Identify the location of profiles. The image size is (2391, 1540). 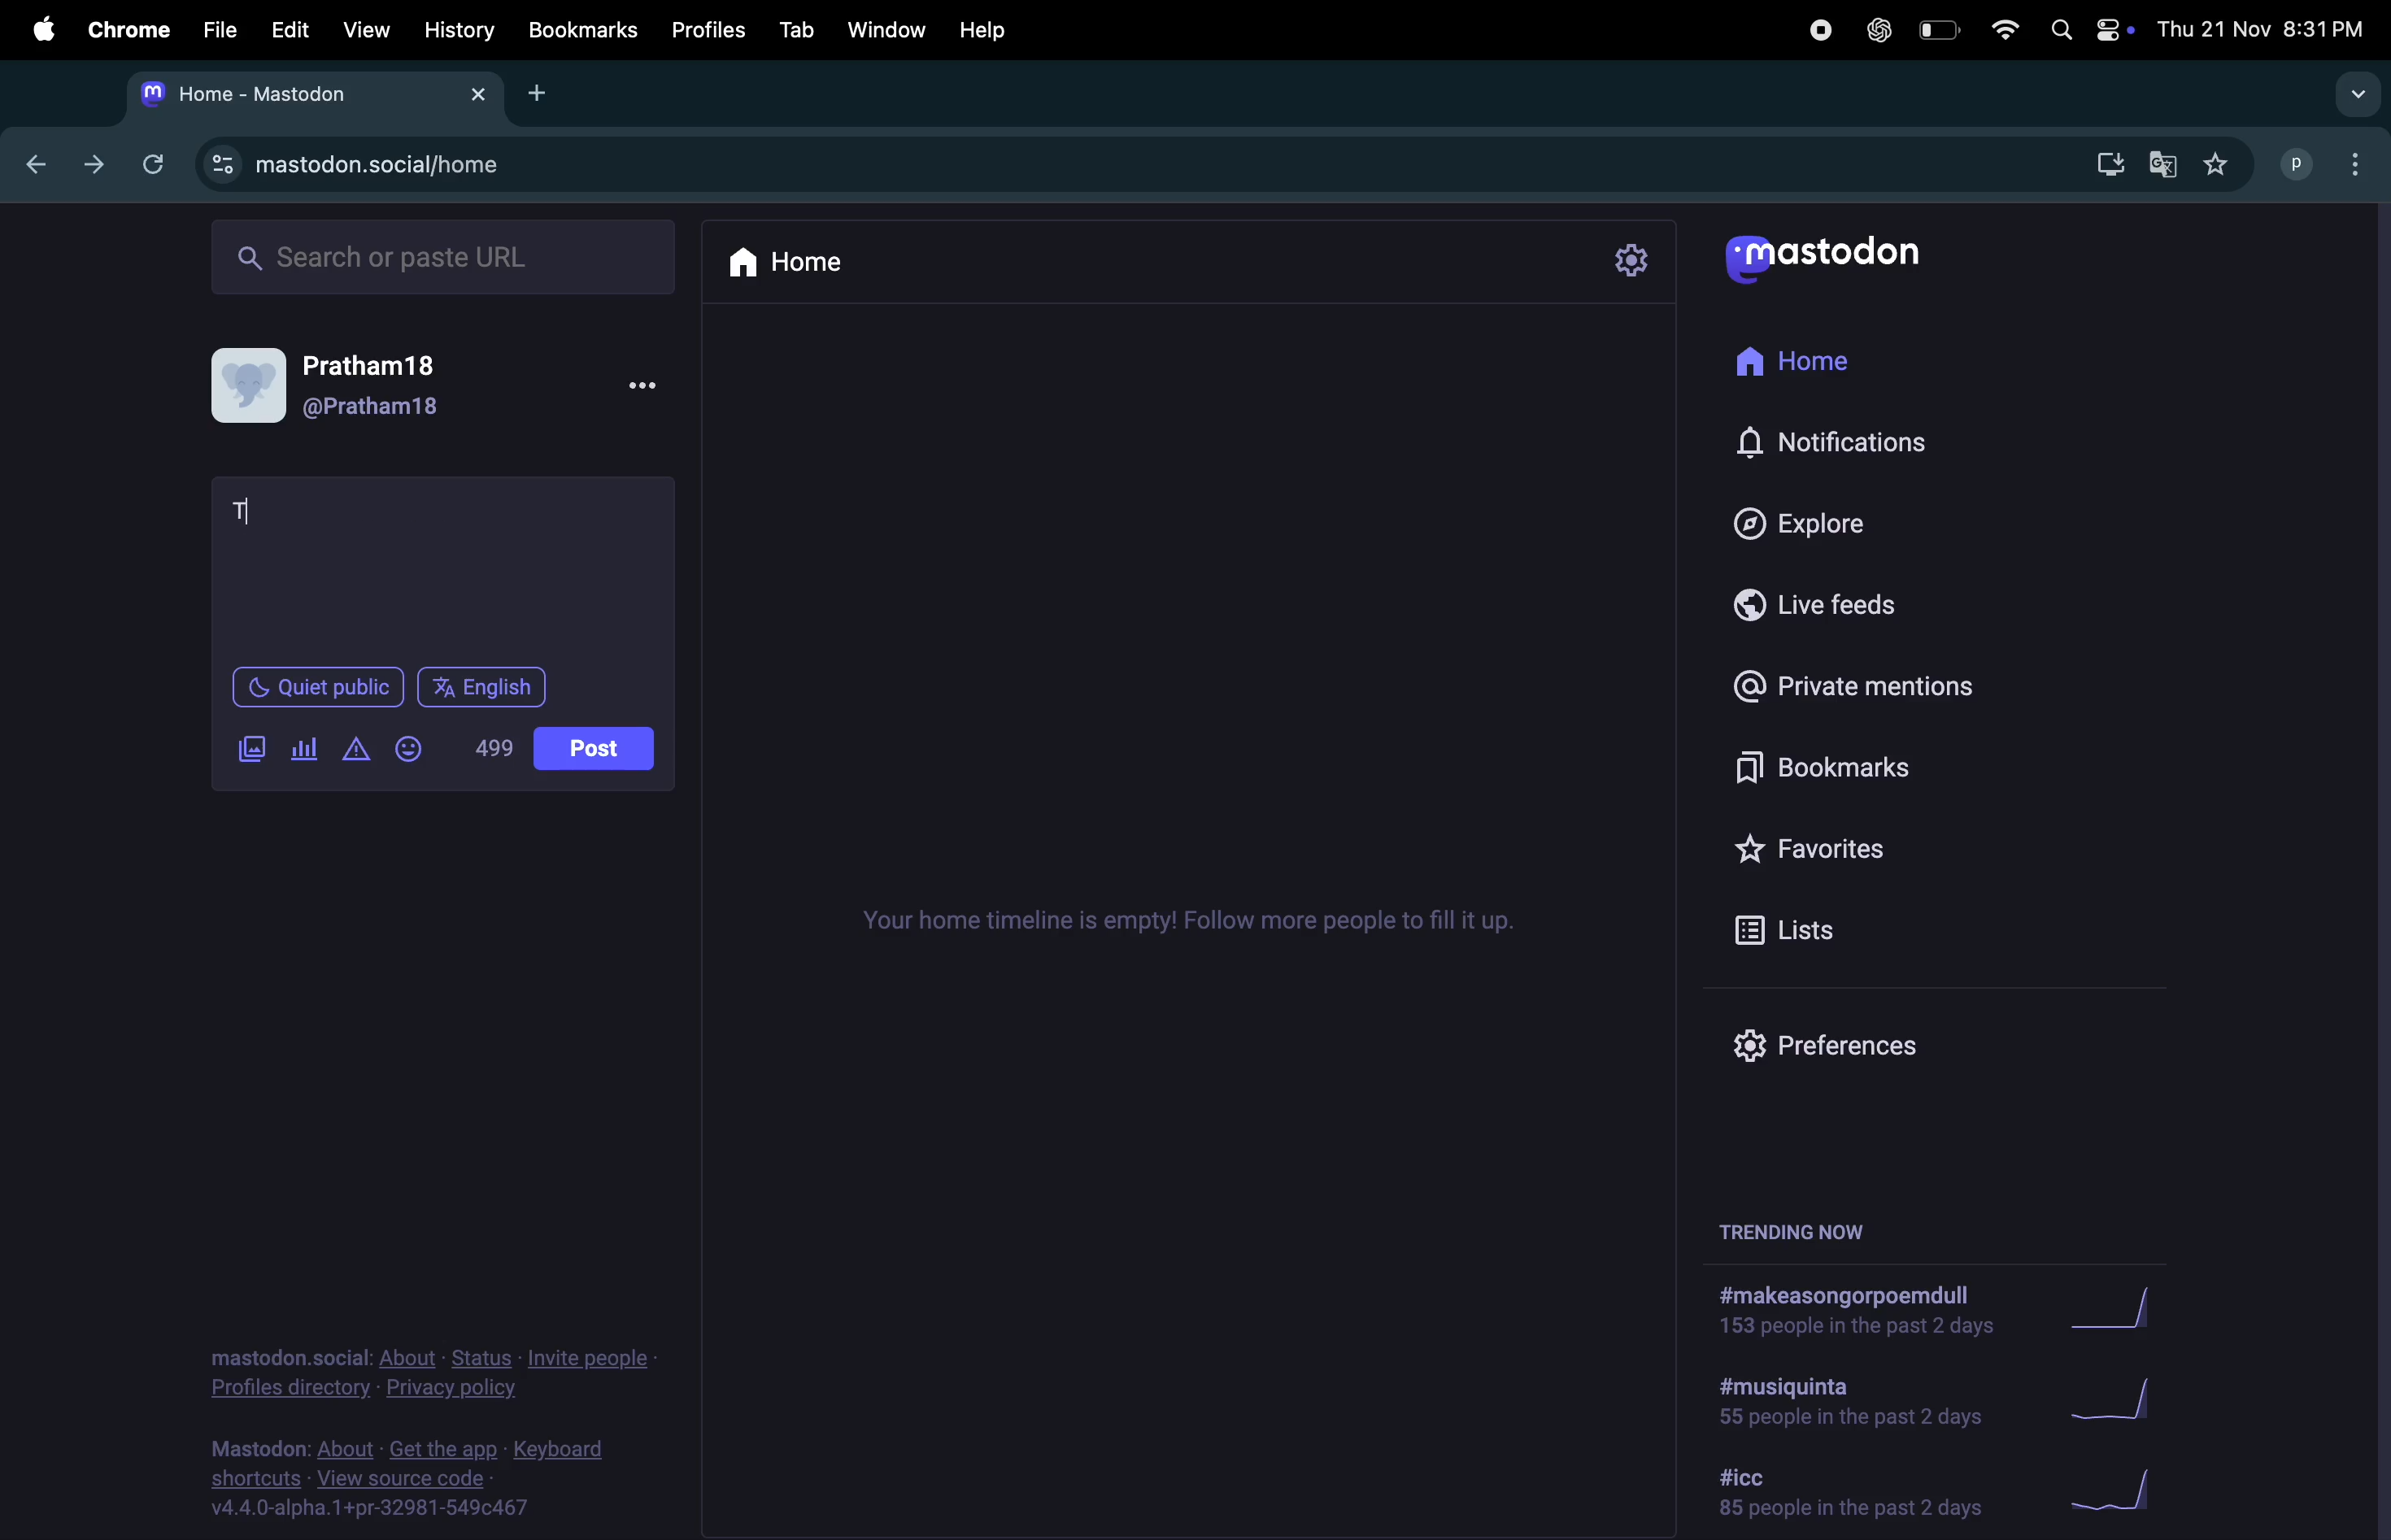
(704, 30).